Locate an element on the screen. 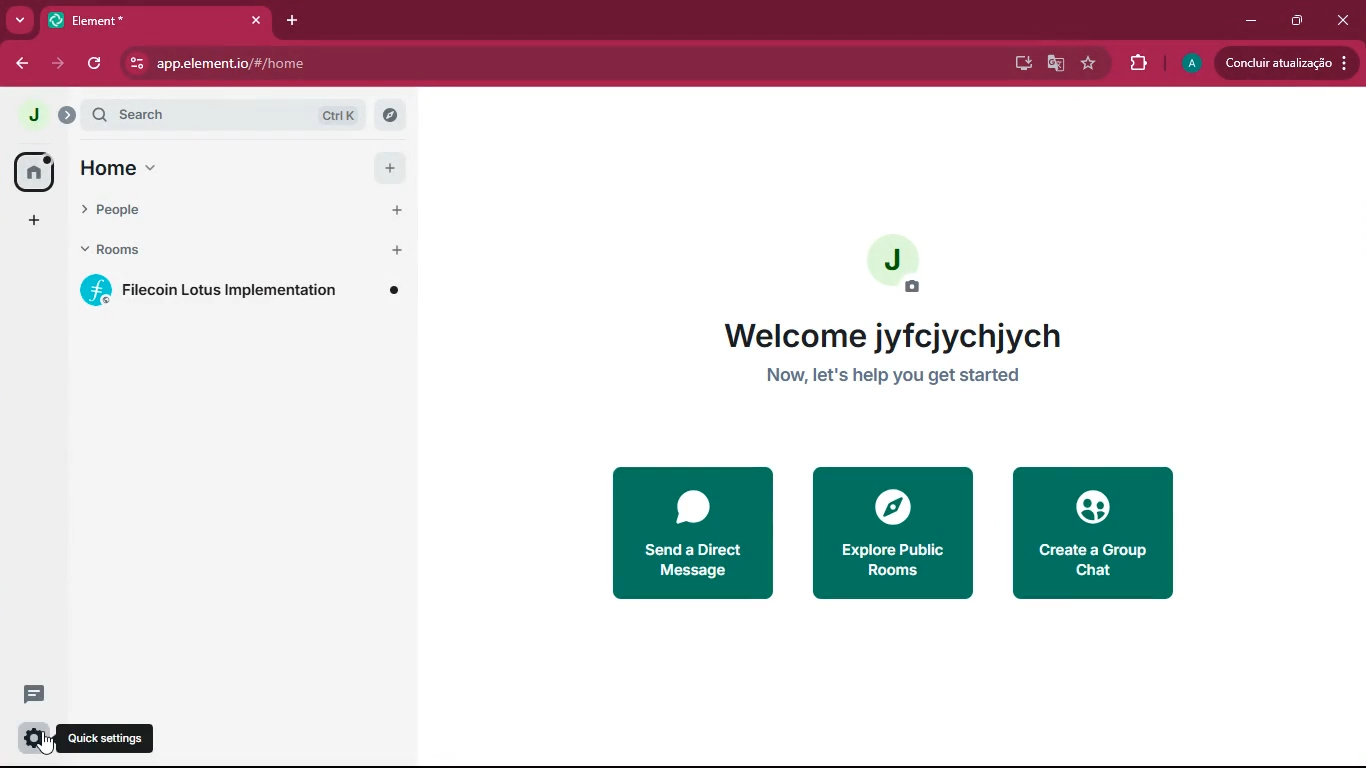  home is located at coordinates (240, 168).